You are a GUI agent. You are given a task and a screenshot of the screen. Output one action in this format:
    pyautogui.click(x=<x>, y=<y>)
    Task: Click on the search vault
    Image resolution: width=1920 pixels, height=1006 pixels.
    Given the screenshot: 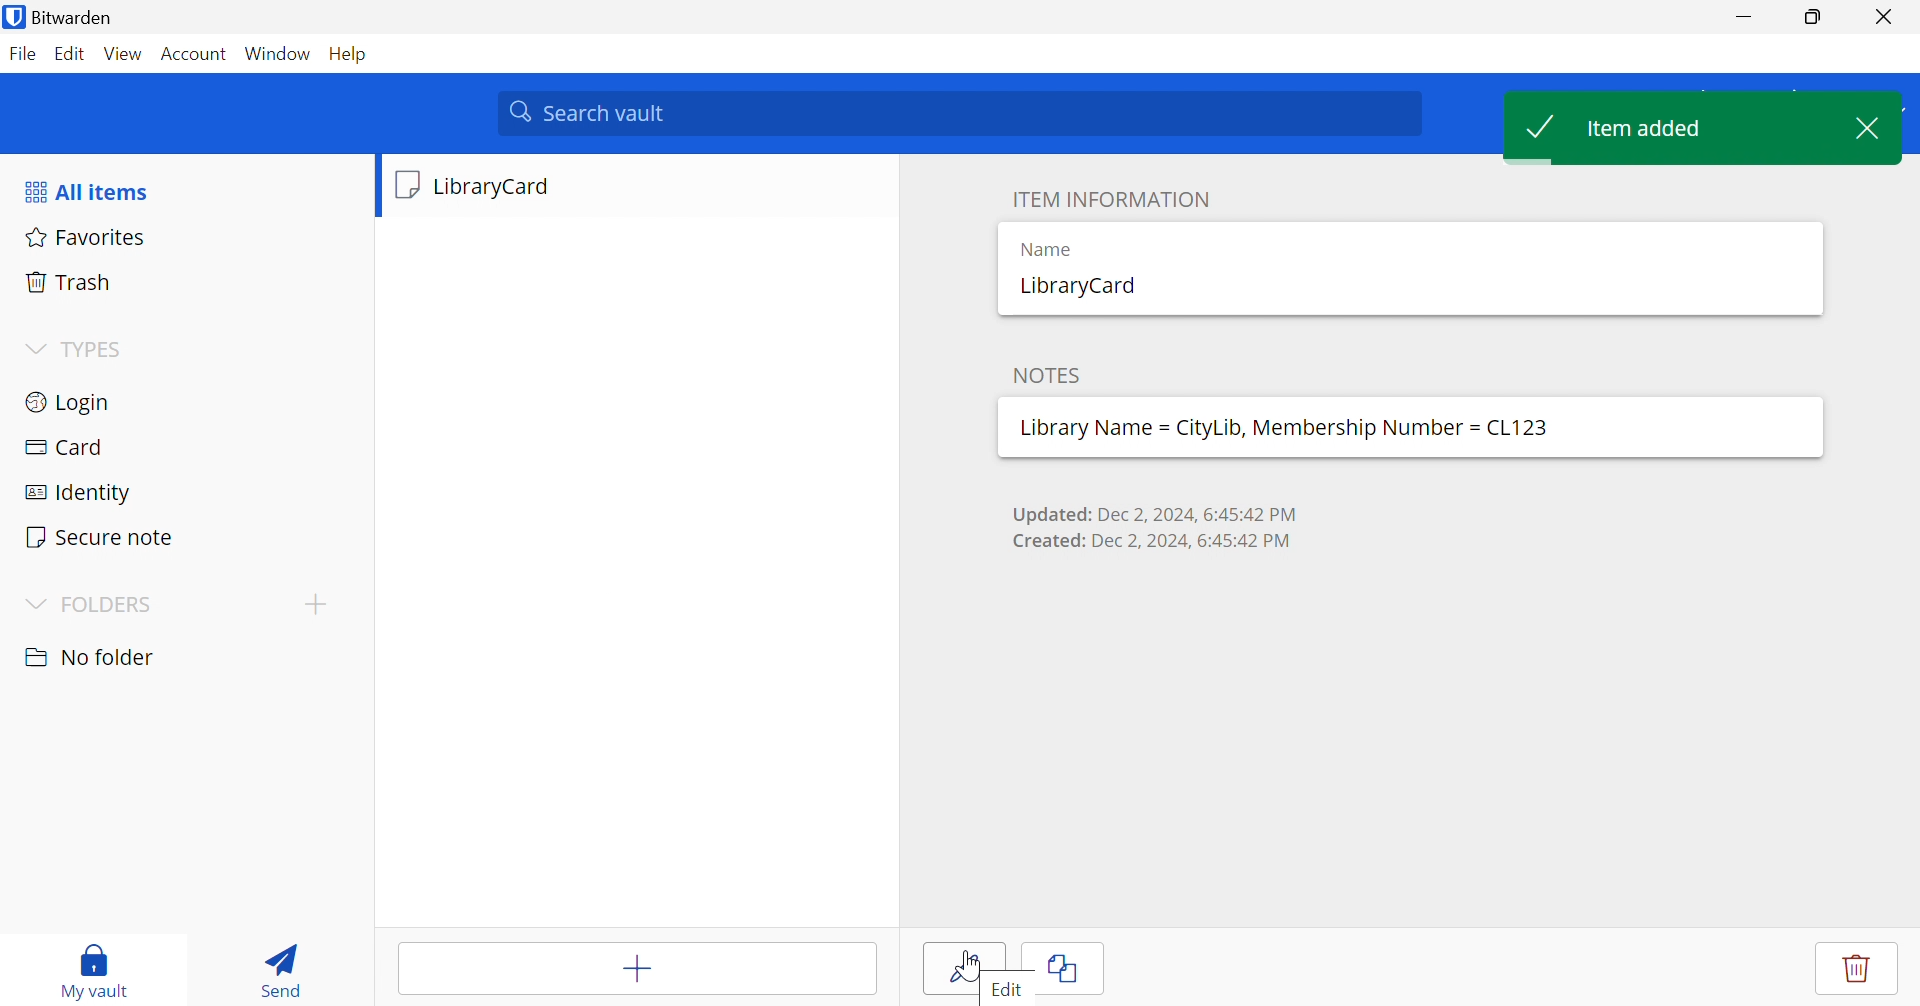 What is the action you would take?
    pyautogui.click(x=958, y=114)
    